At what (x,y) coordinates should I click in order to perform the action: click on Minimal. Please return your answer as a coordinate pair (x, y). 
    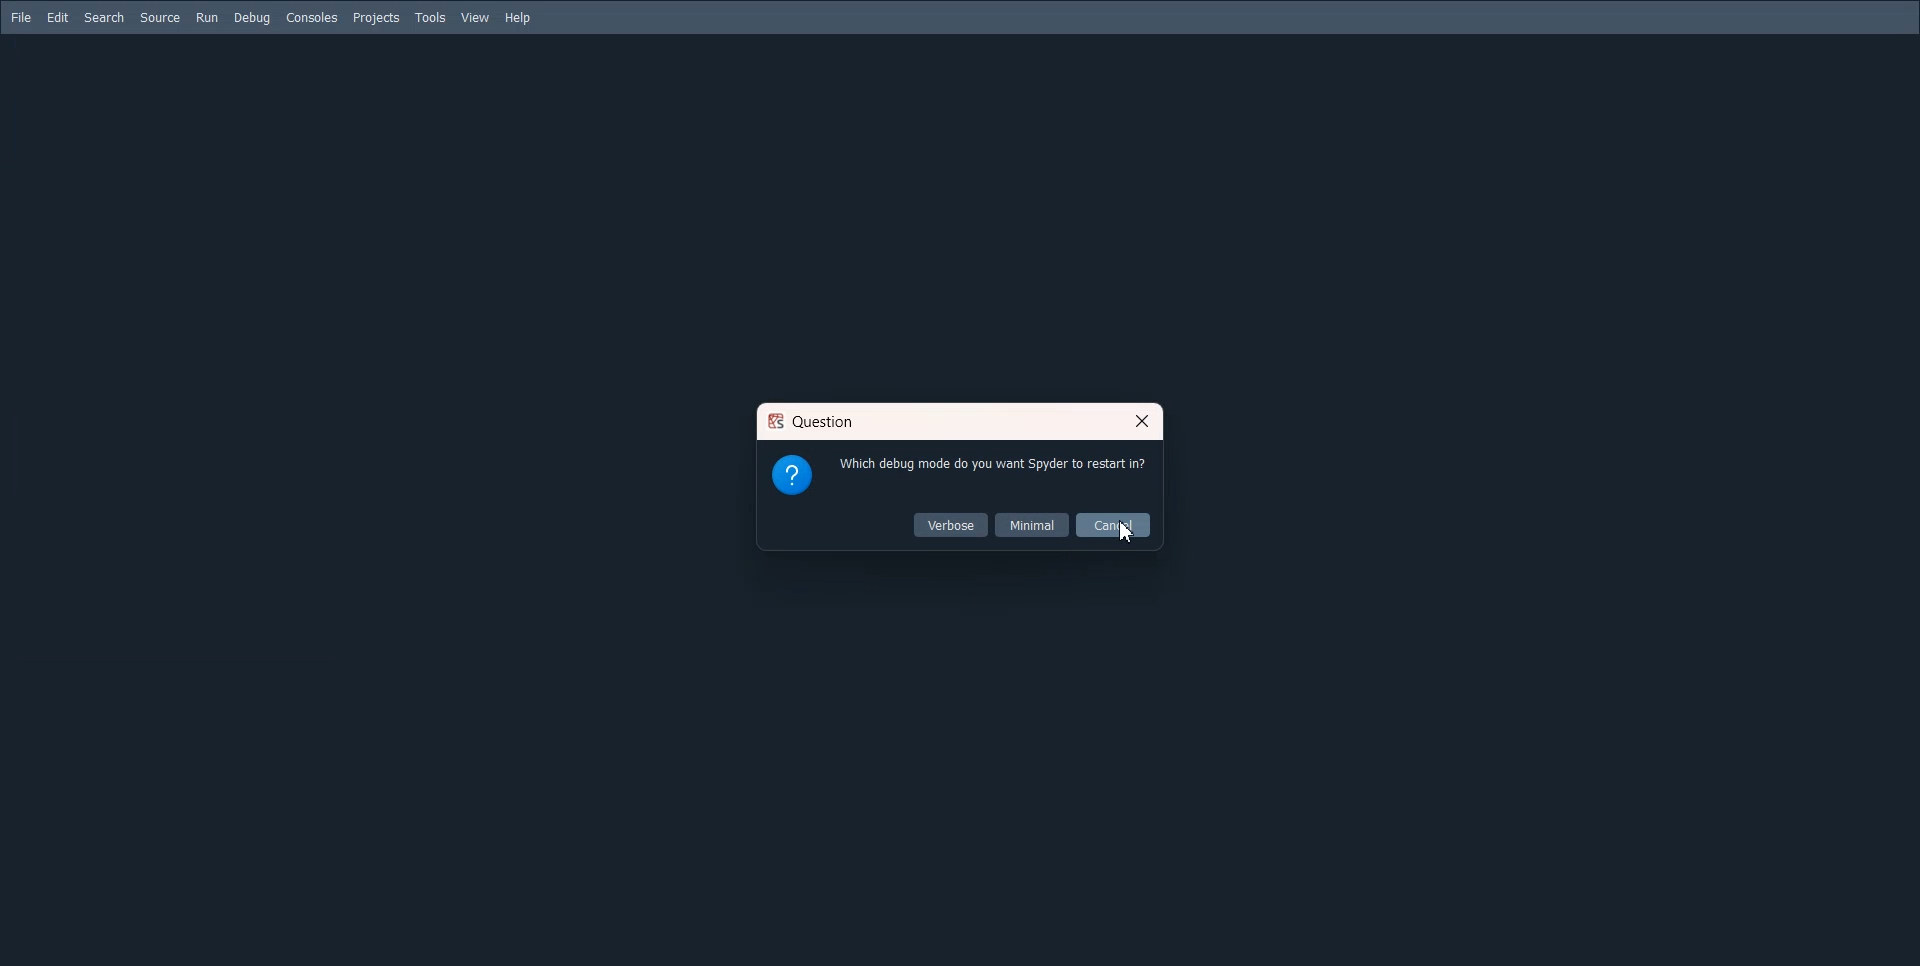
    Looking at the image, I should click on (1032, 524).